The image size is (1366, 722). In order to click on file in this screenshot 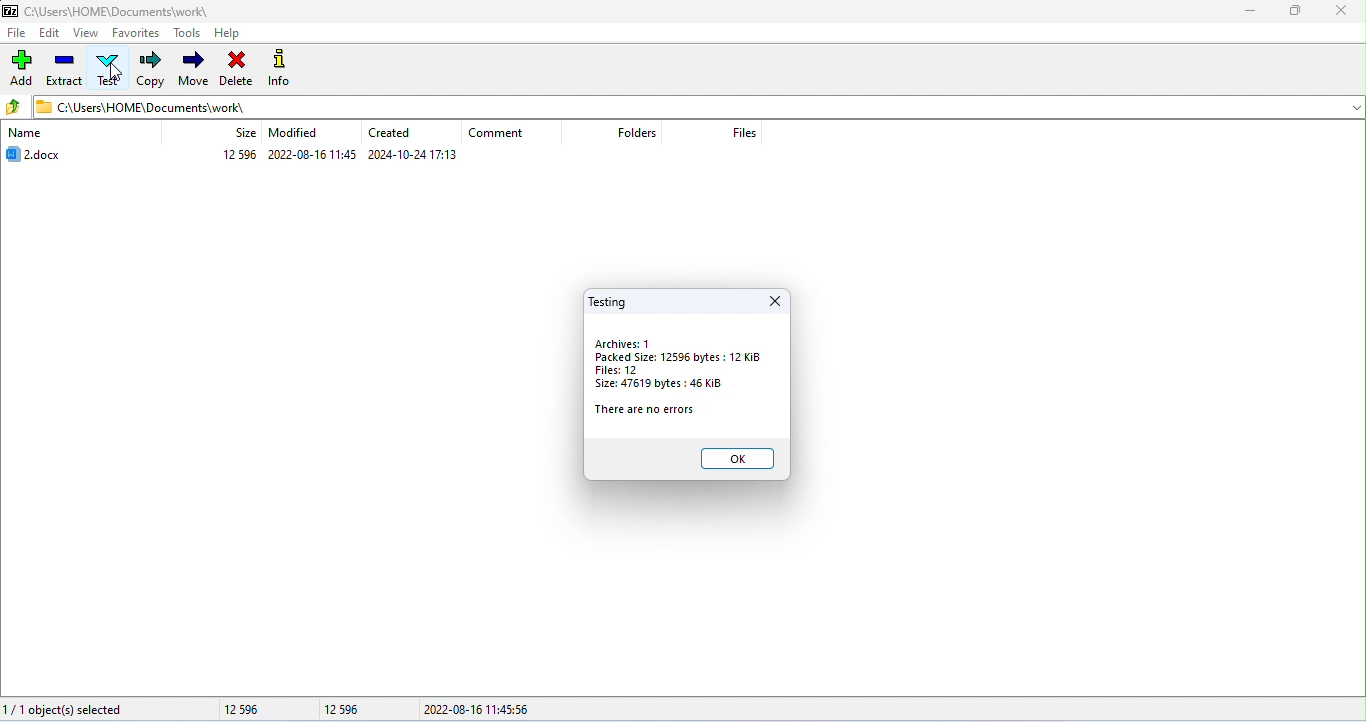, I will do `click(18, 32)`.